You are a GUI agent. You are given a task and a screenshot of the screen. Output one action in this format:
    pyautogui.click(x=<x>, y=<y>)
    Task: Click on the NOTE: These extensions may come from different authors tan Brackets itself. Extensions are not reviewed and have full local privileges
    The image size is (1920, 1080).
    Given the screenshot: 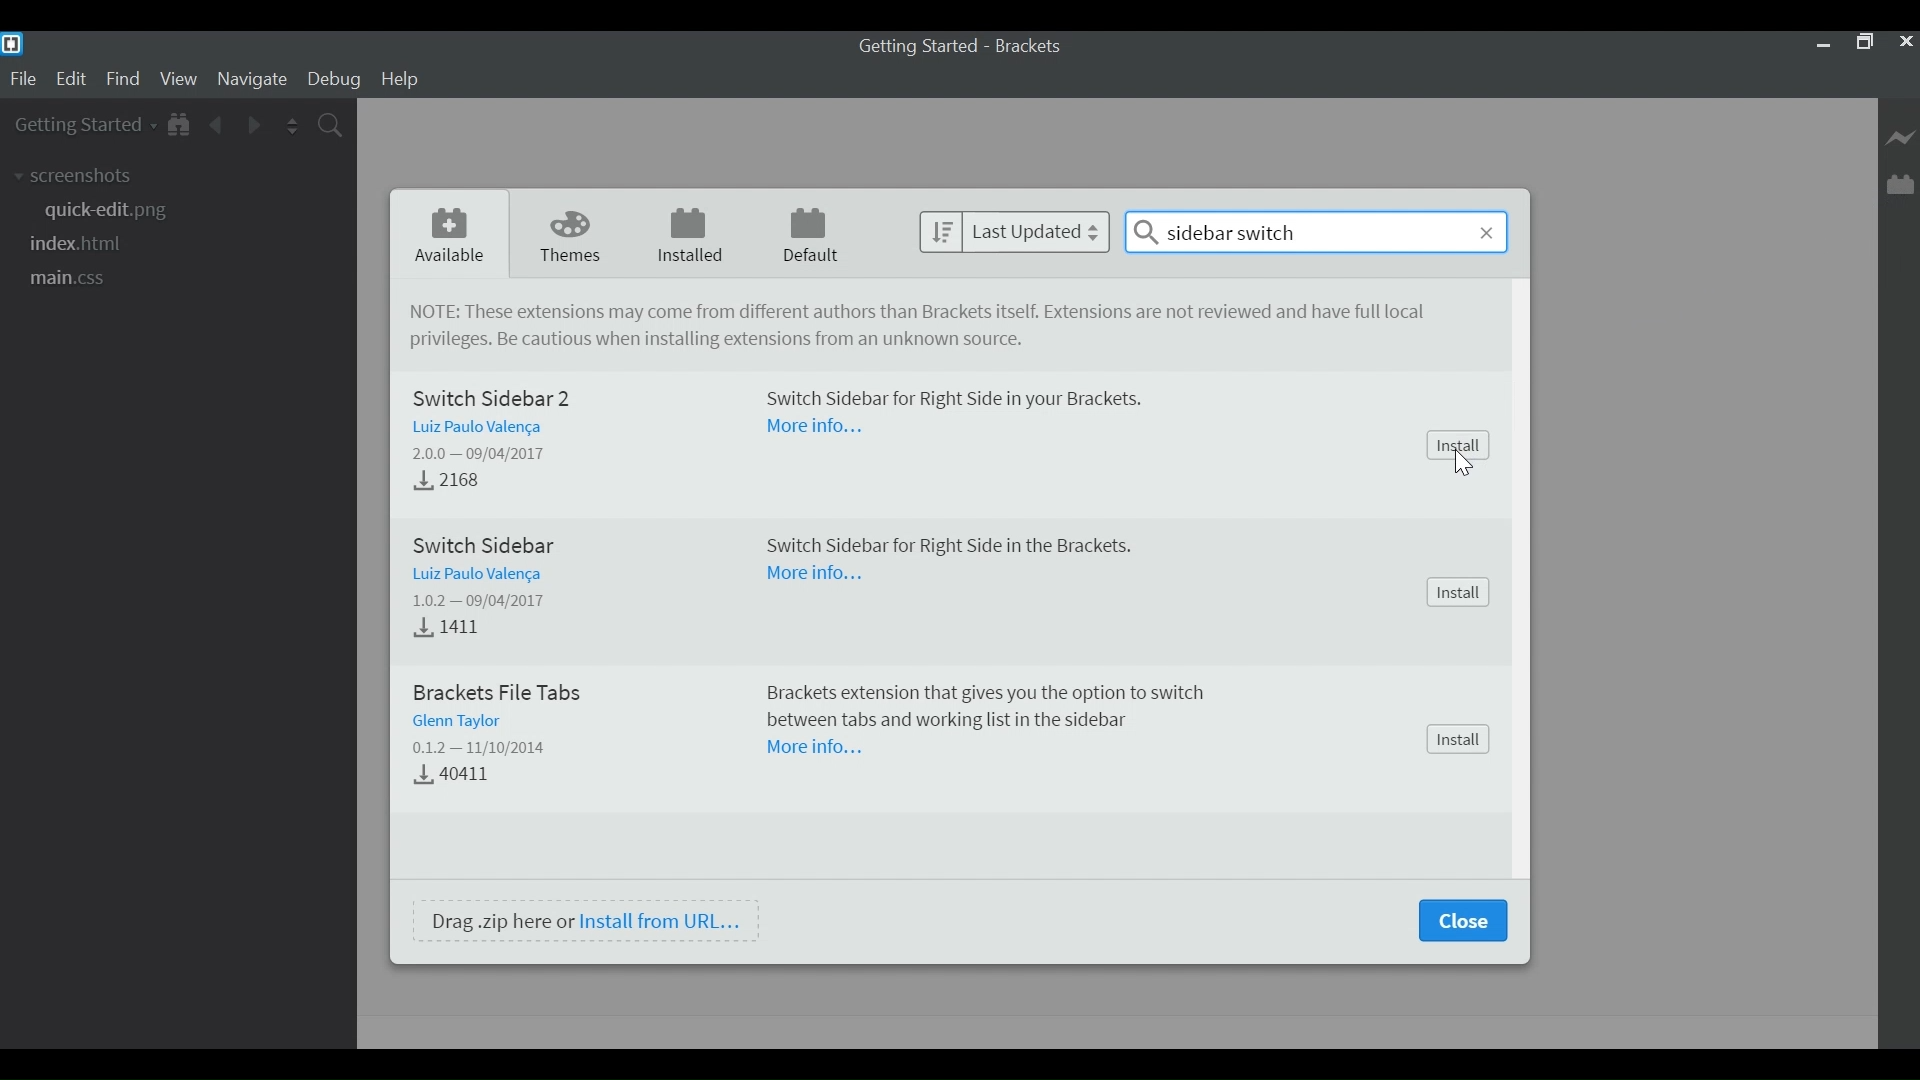 What is the action you would take?
    pyautogui.click(x=901, y=312)
    